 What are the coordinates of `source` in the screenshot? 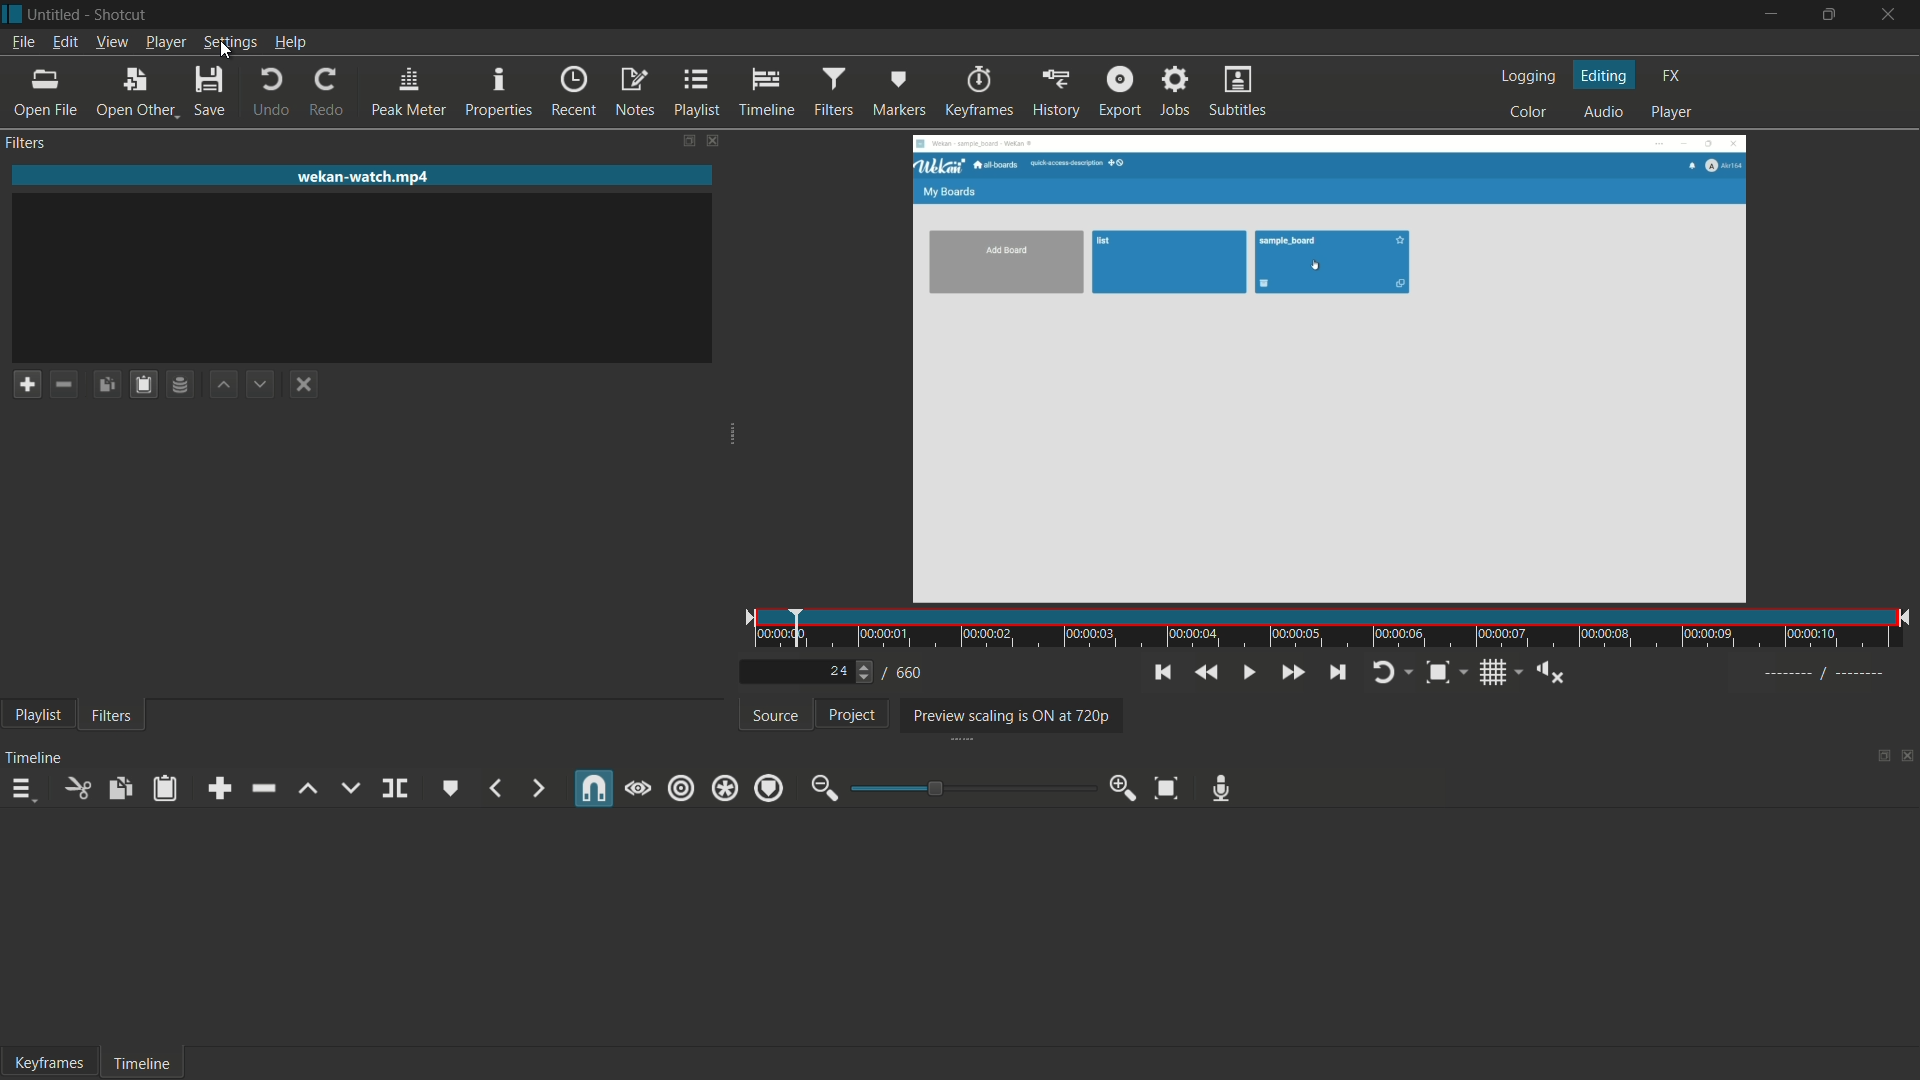 It's located at (775, 715).